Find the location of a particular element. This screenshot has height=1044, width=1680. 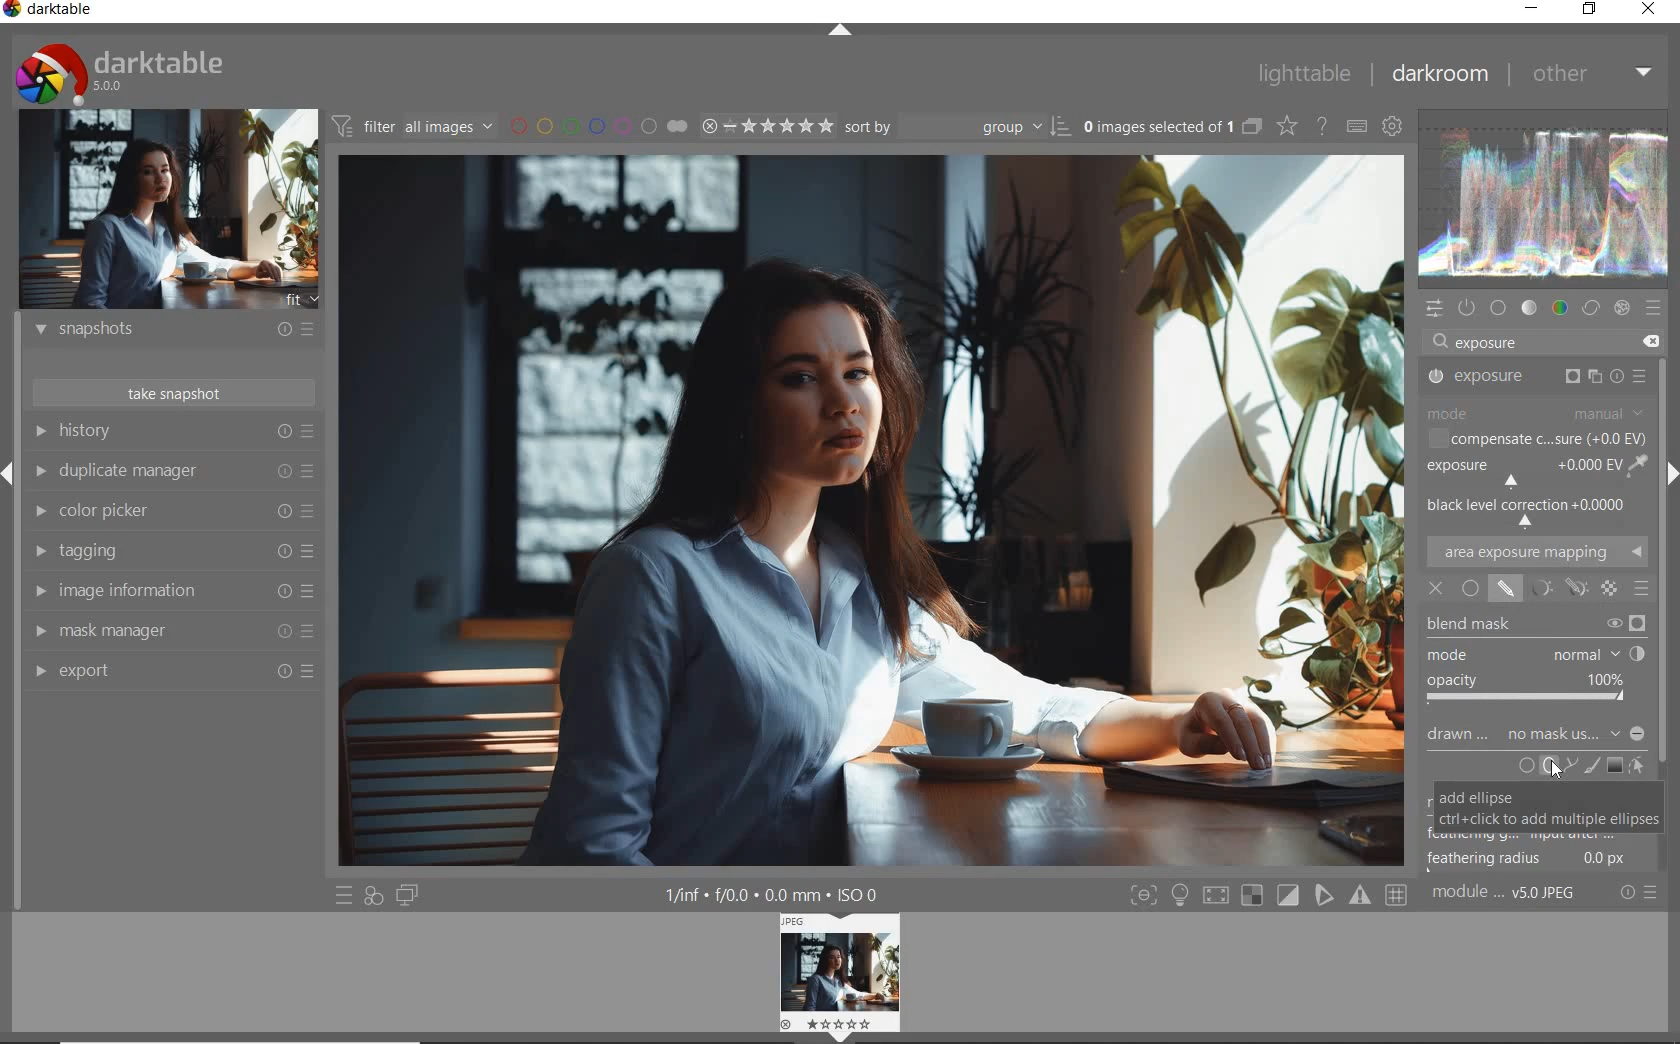

range rating of selected images is located at coordinates (767, 126).